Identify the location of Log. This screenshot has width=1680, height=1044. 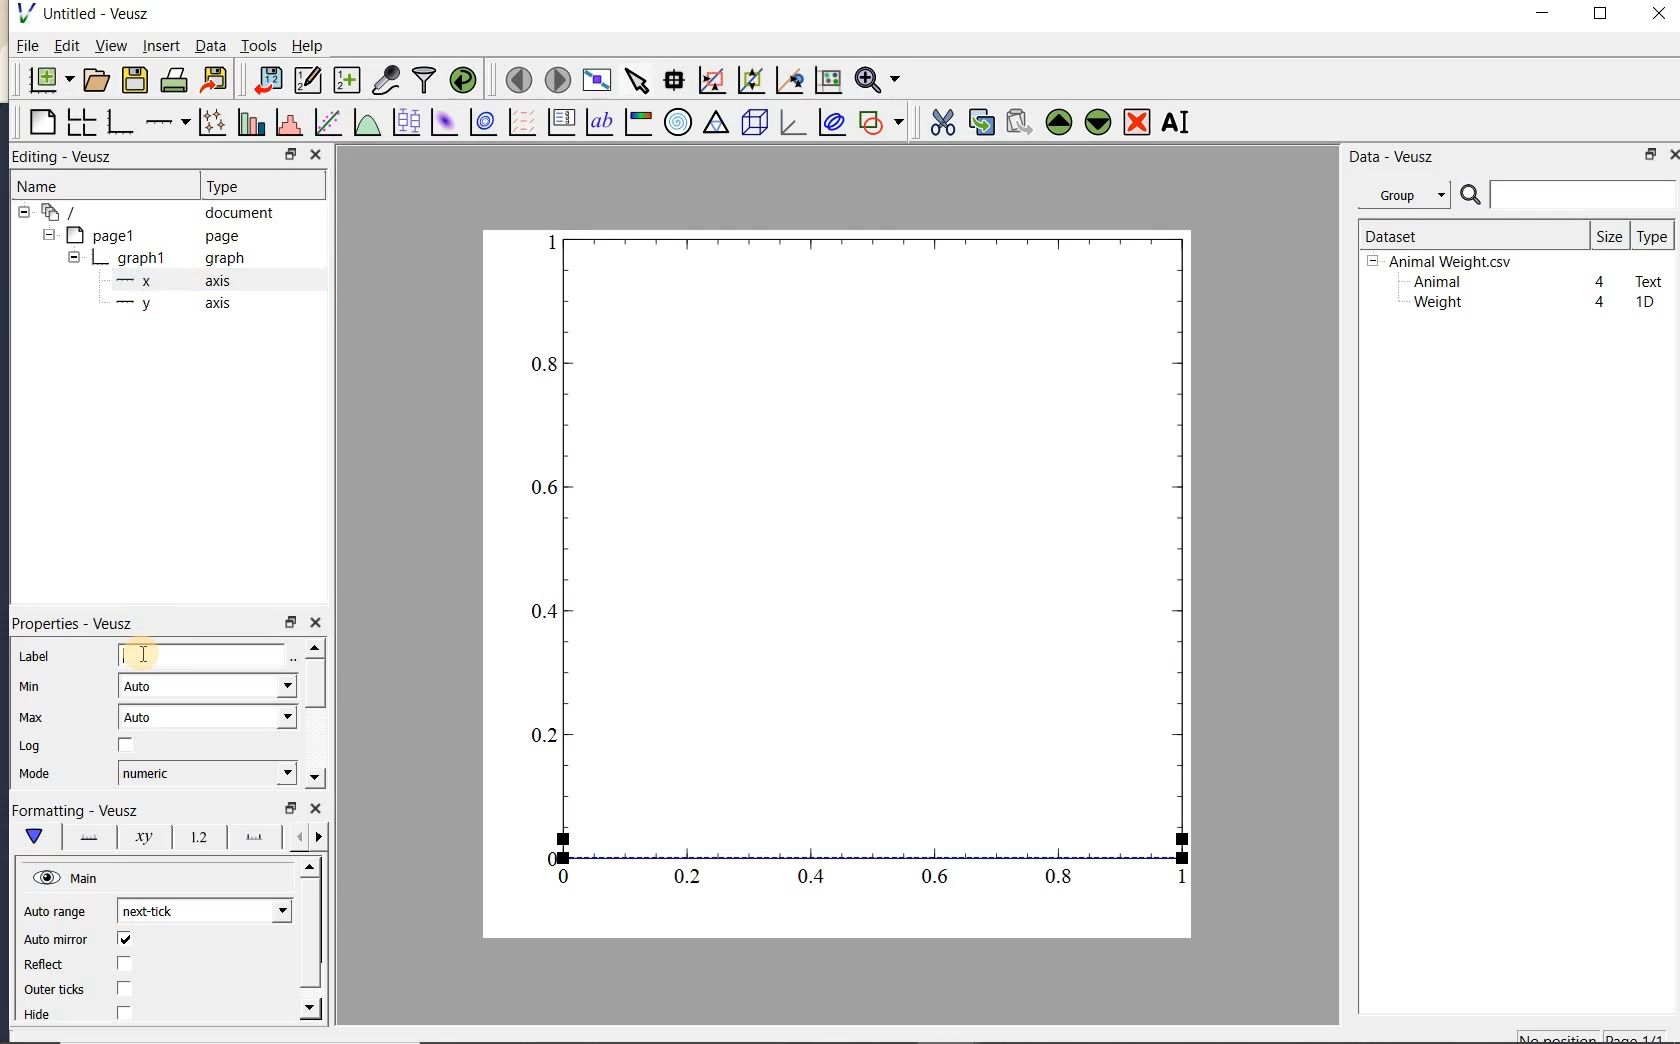
(30, 746).